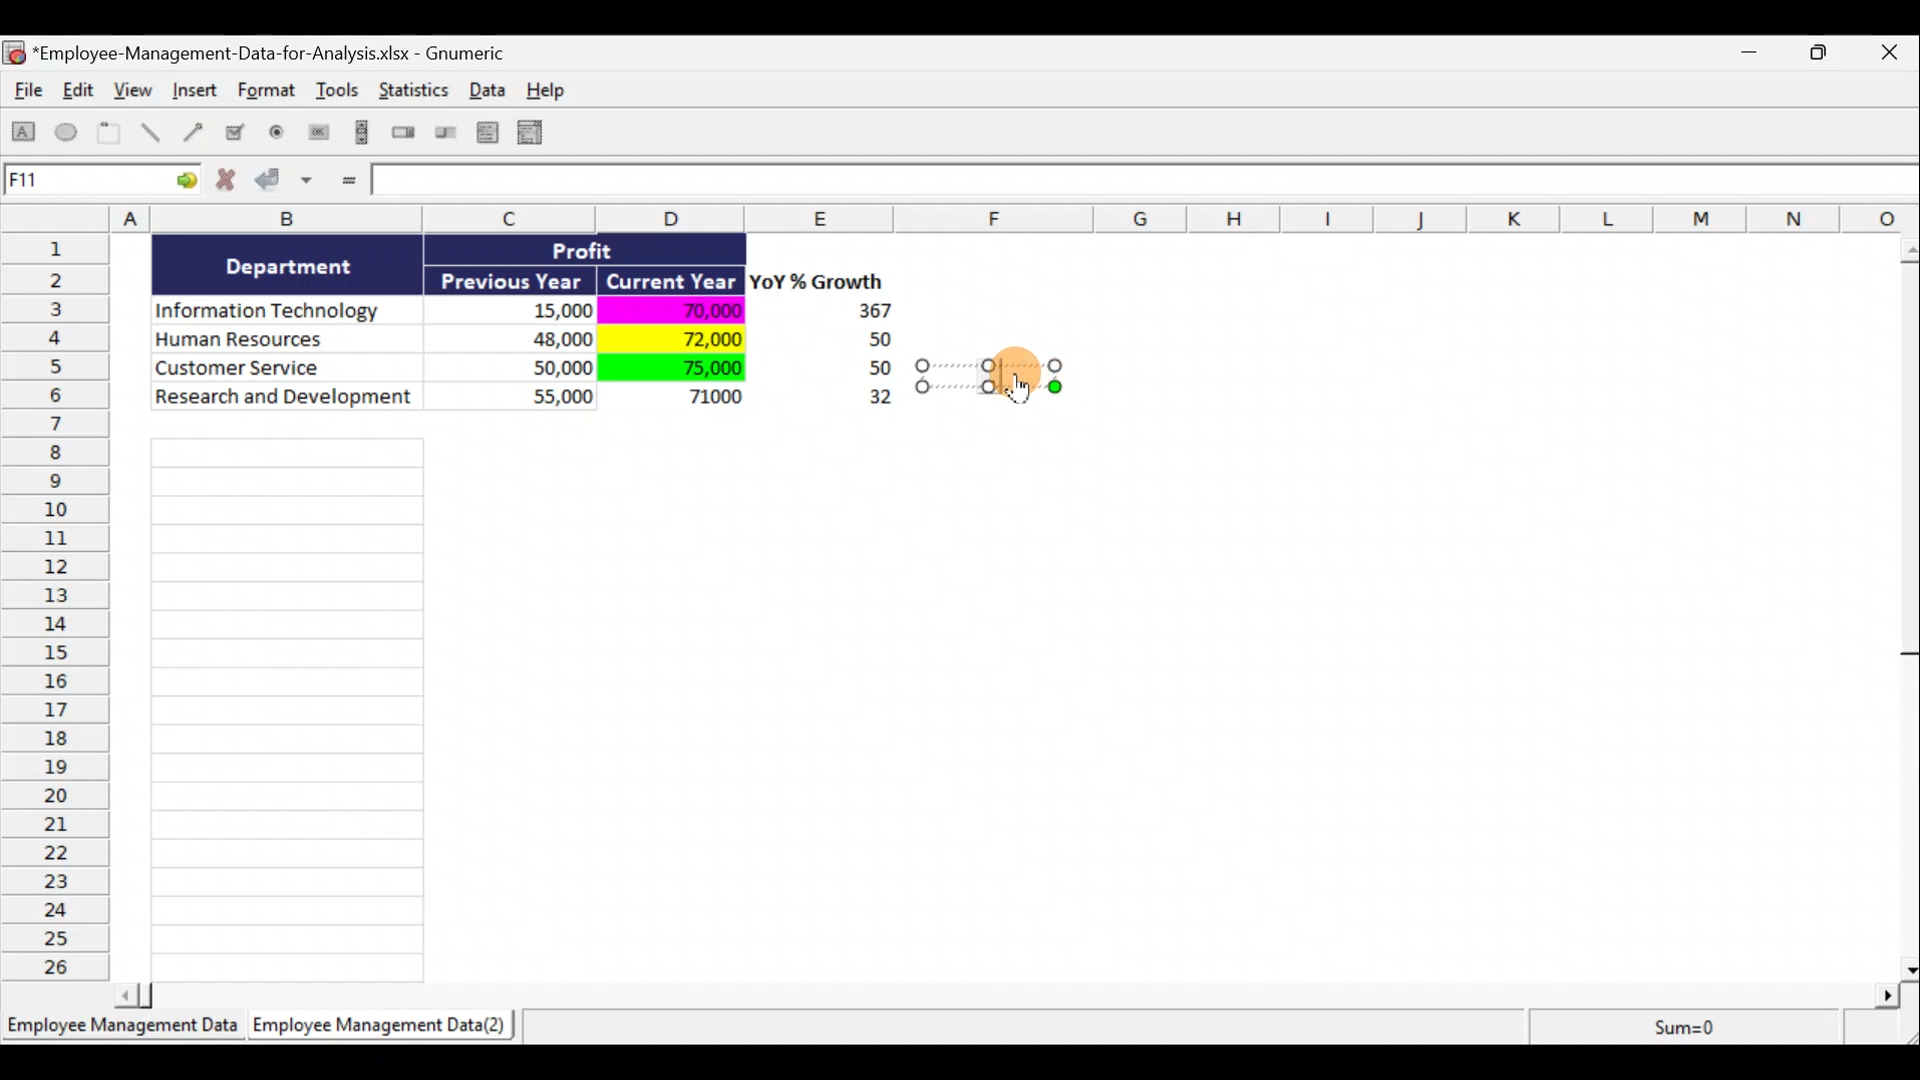  What do you see at coordinates (24, 94) in the screenshot?
I see `File` at bounding box center [24, 94].